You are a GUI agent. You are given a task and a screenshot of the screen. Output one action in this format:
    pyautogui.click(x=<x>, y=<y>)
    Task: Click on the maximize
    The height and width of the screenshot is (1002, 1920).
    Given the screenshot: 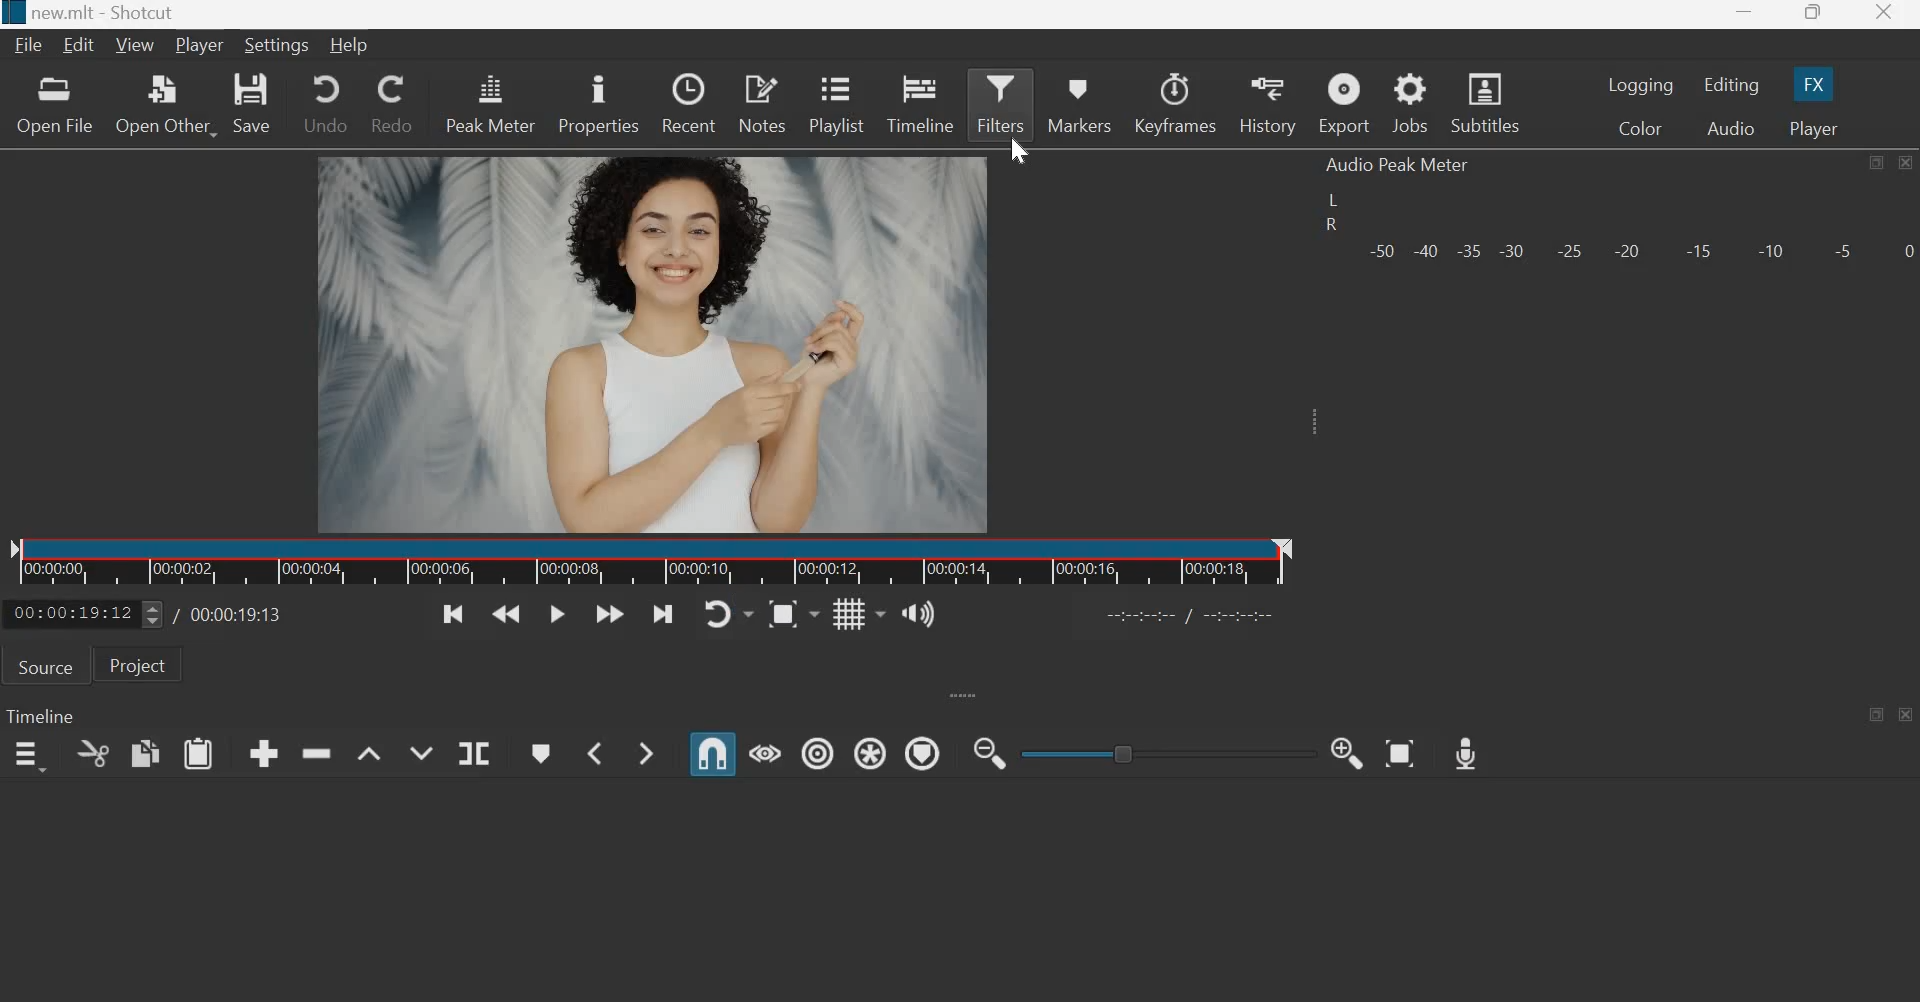 What is the action you would take?
    pyautogui.click(x=1879, y=714)
    